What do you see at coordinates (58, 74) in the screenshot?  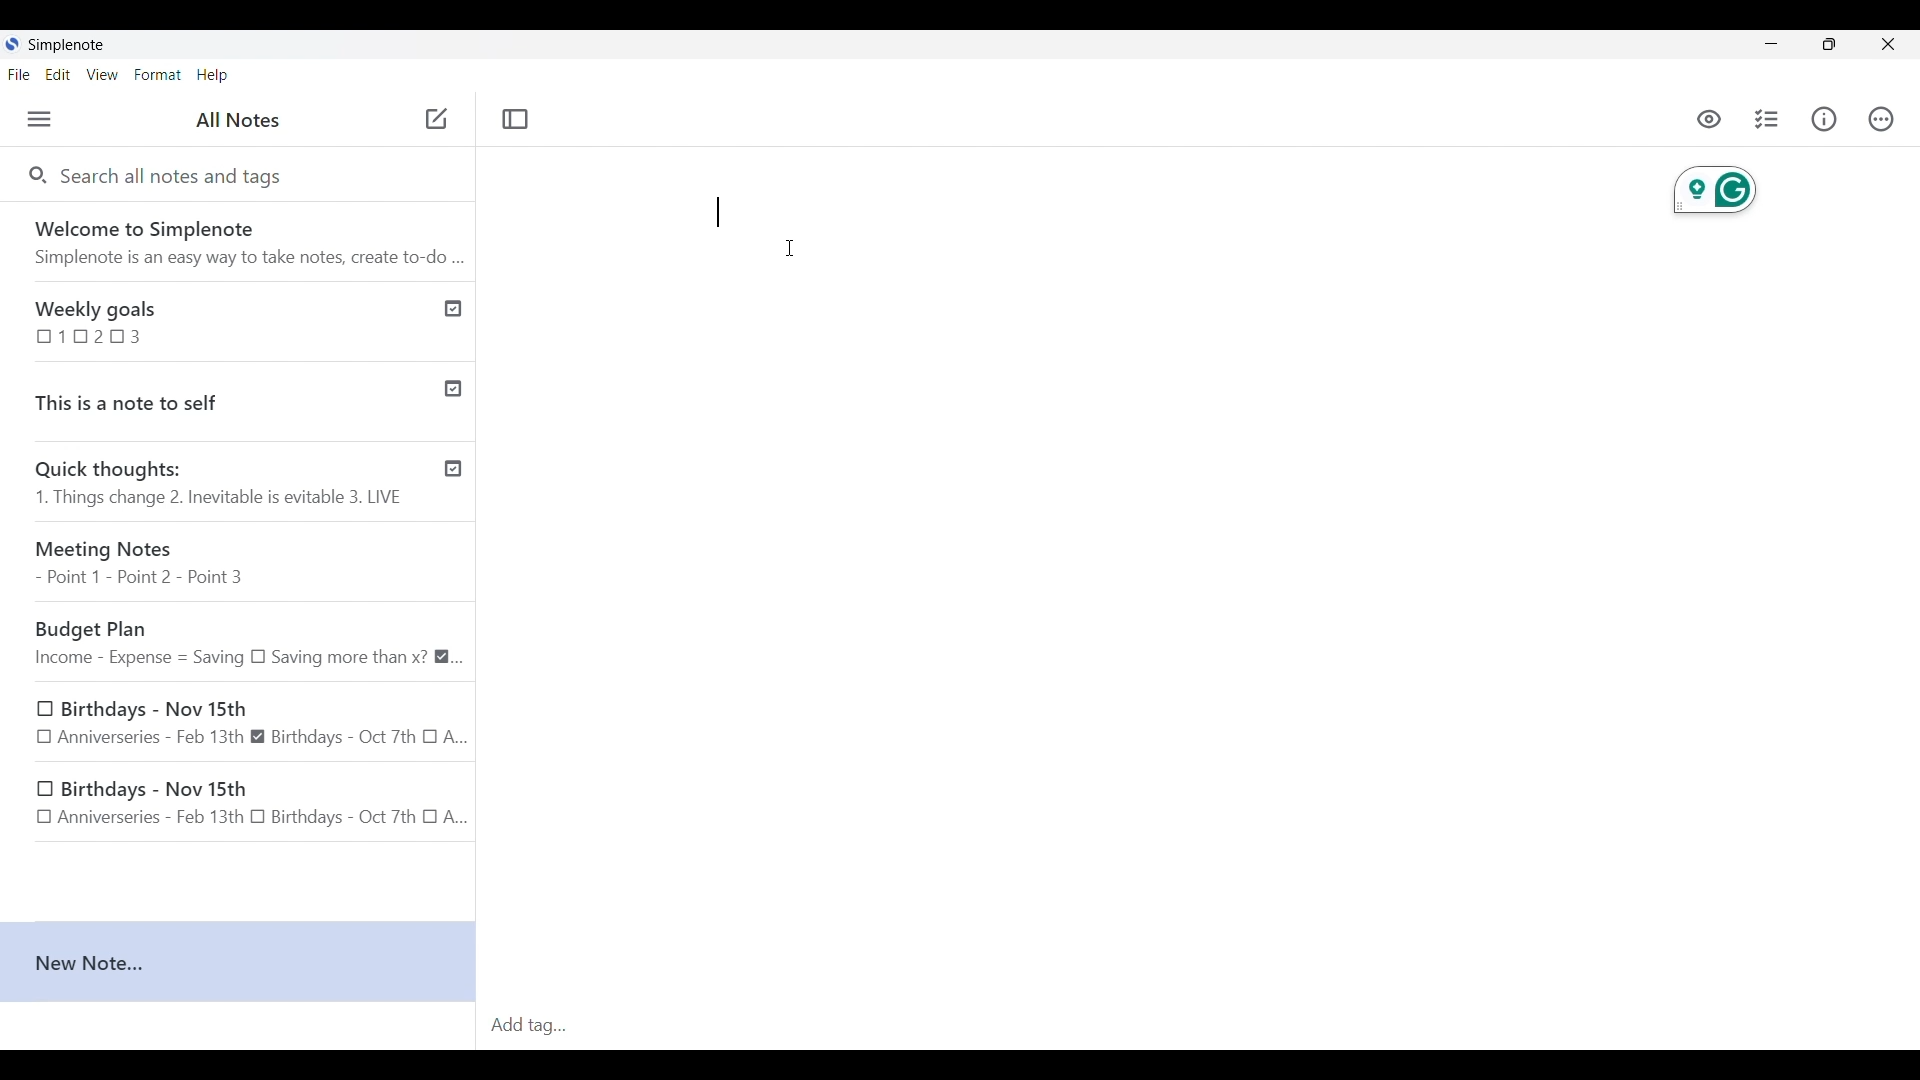 I see `Edit menu` at bounding box center [58, 74].